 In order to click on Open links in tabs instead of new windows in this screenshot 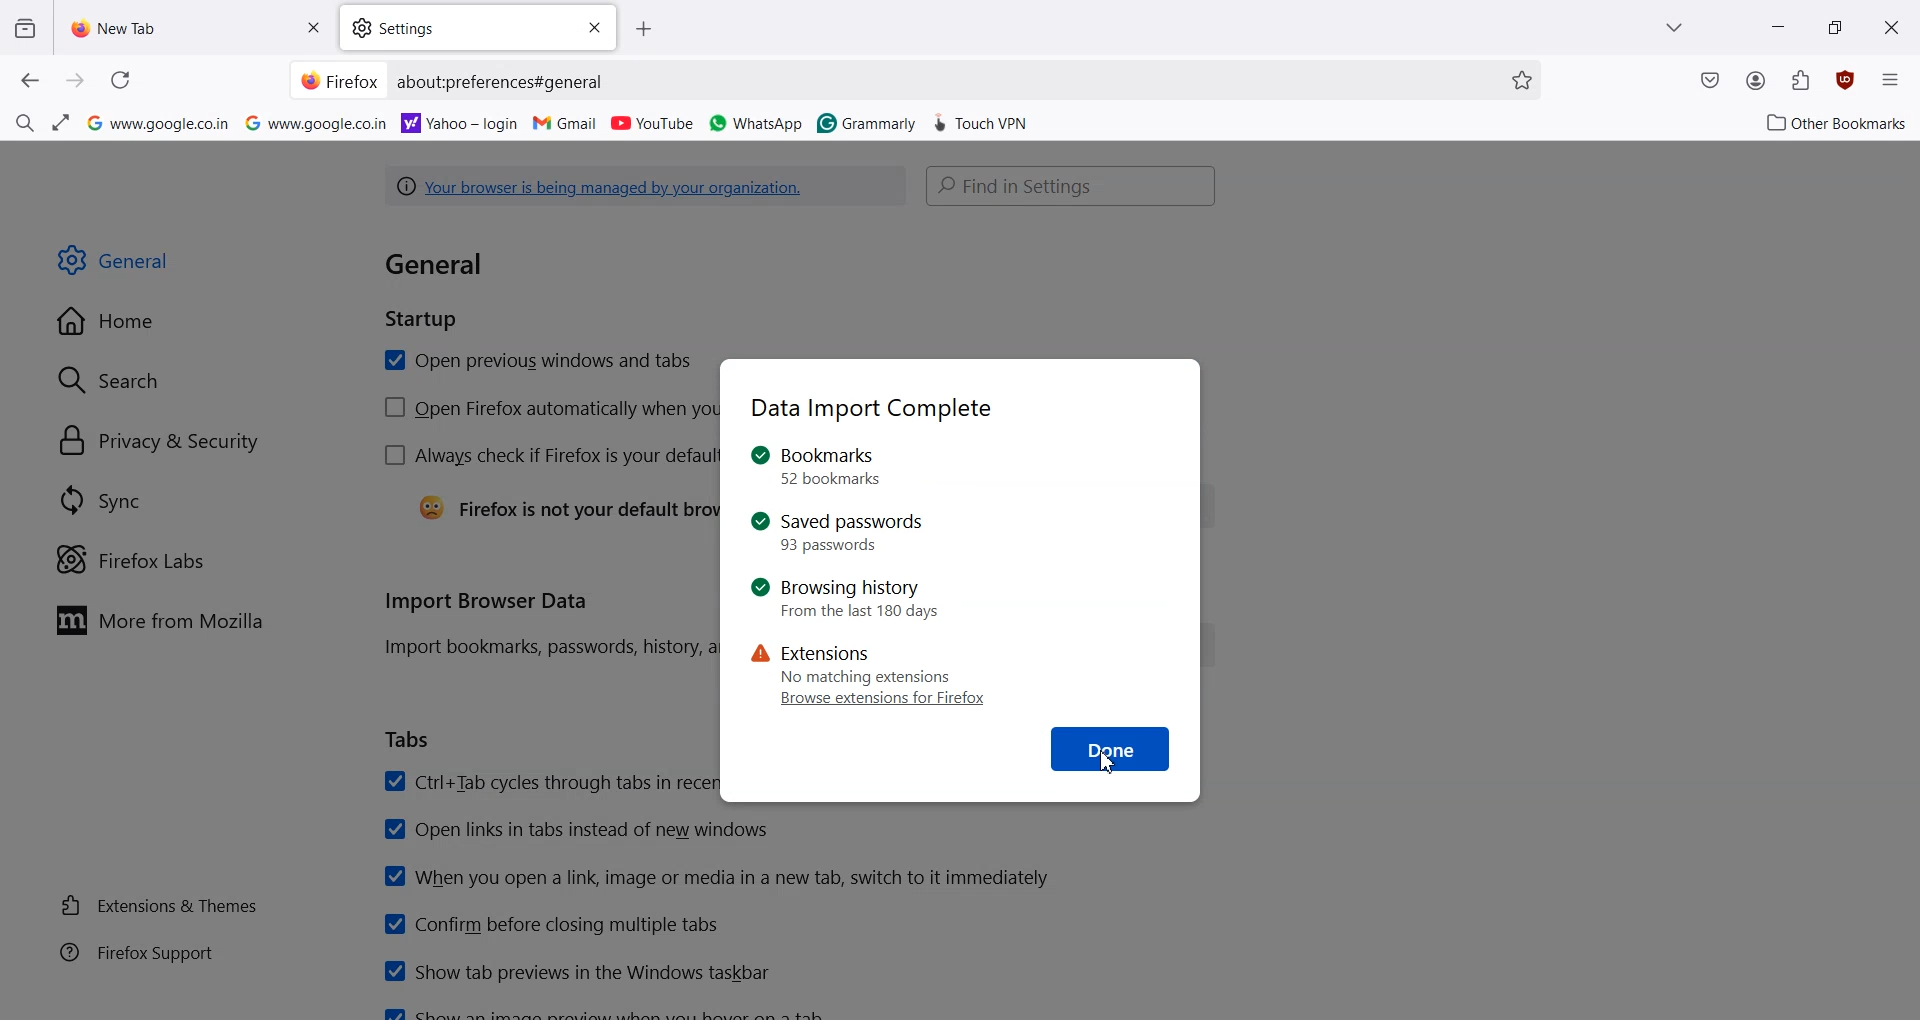, I will do `click(579, 829)`.